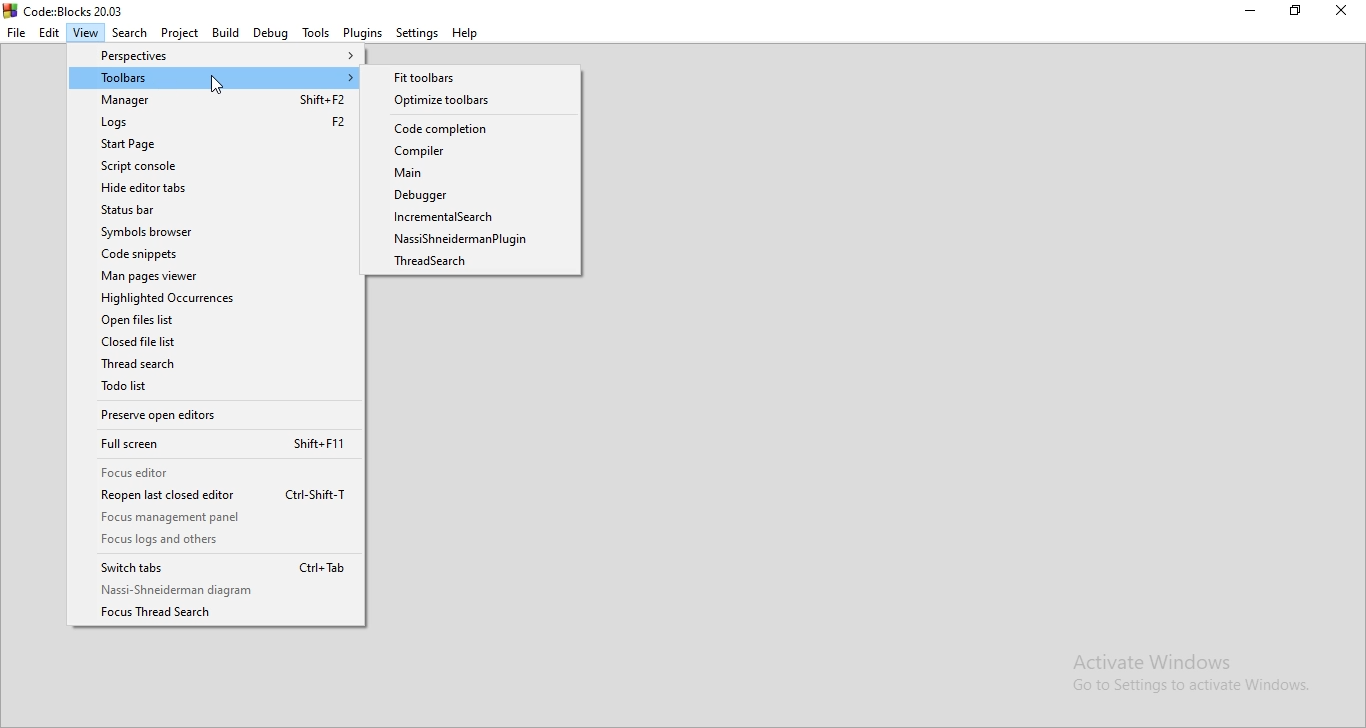  What do you see at coordinates (416, 32) in the screenshot?
I see `Settings ` at bounding box center [416, 32].